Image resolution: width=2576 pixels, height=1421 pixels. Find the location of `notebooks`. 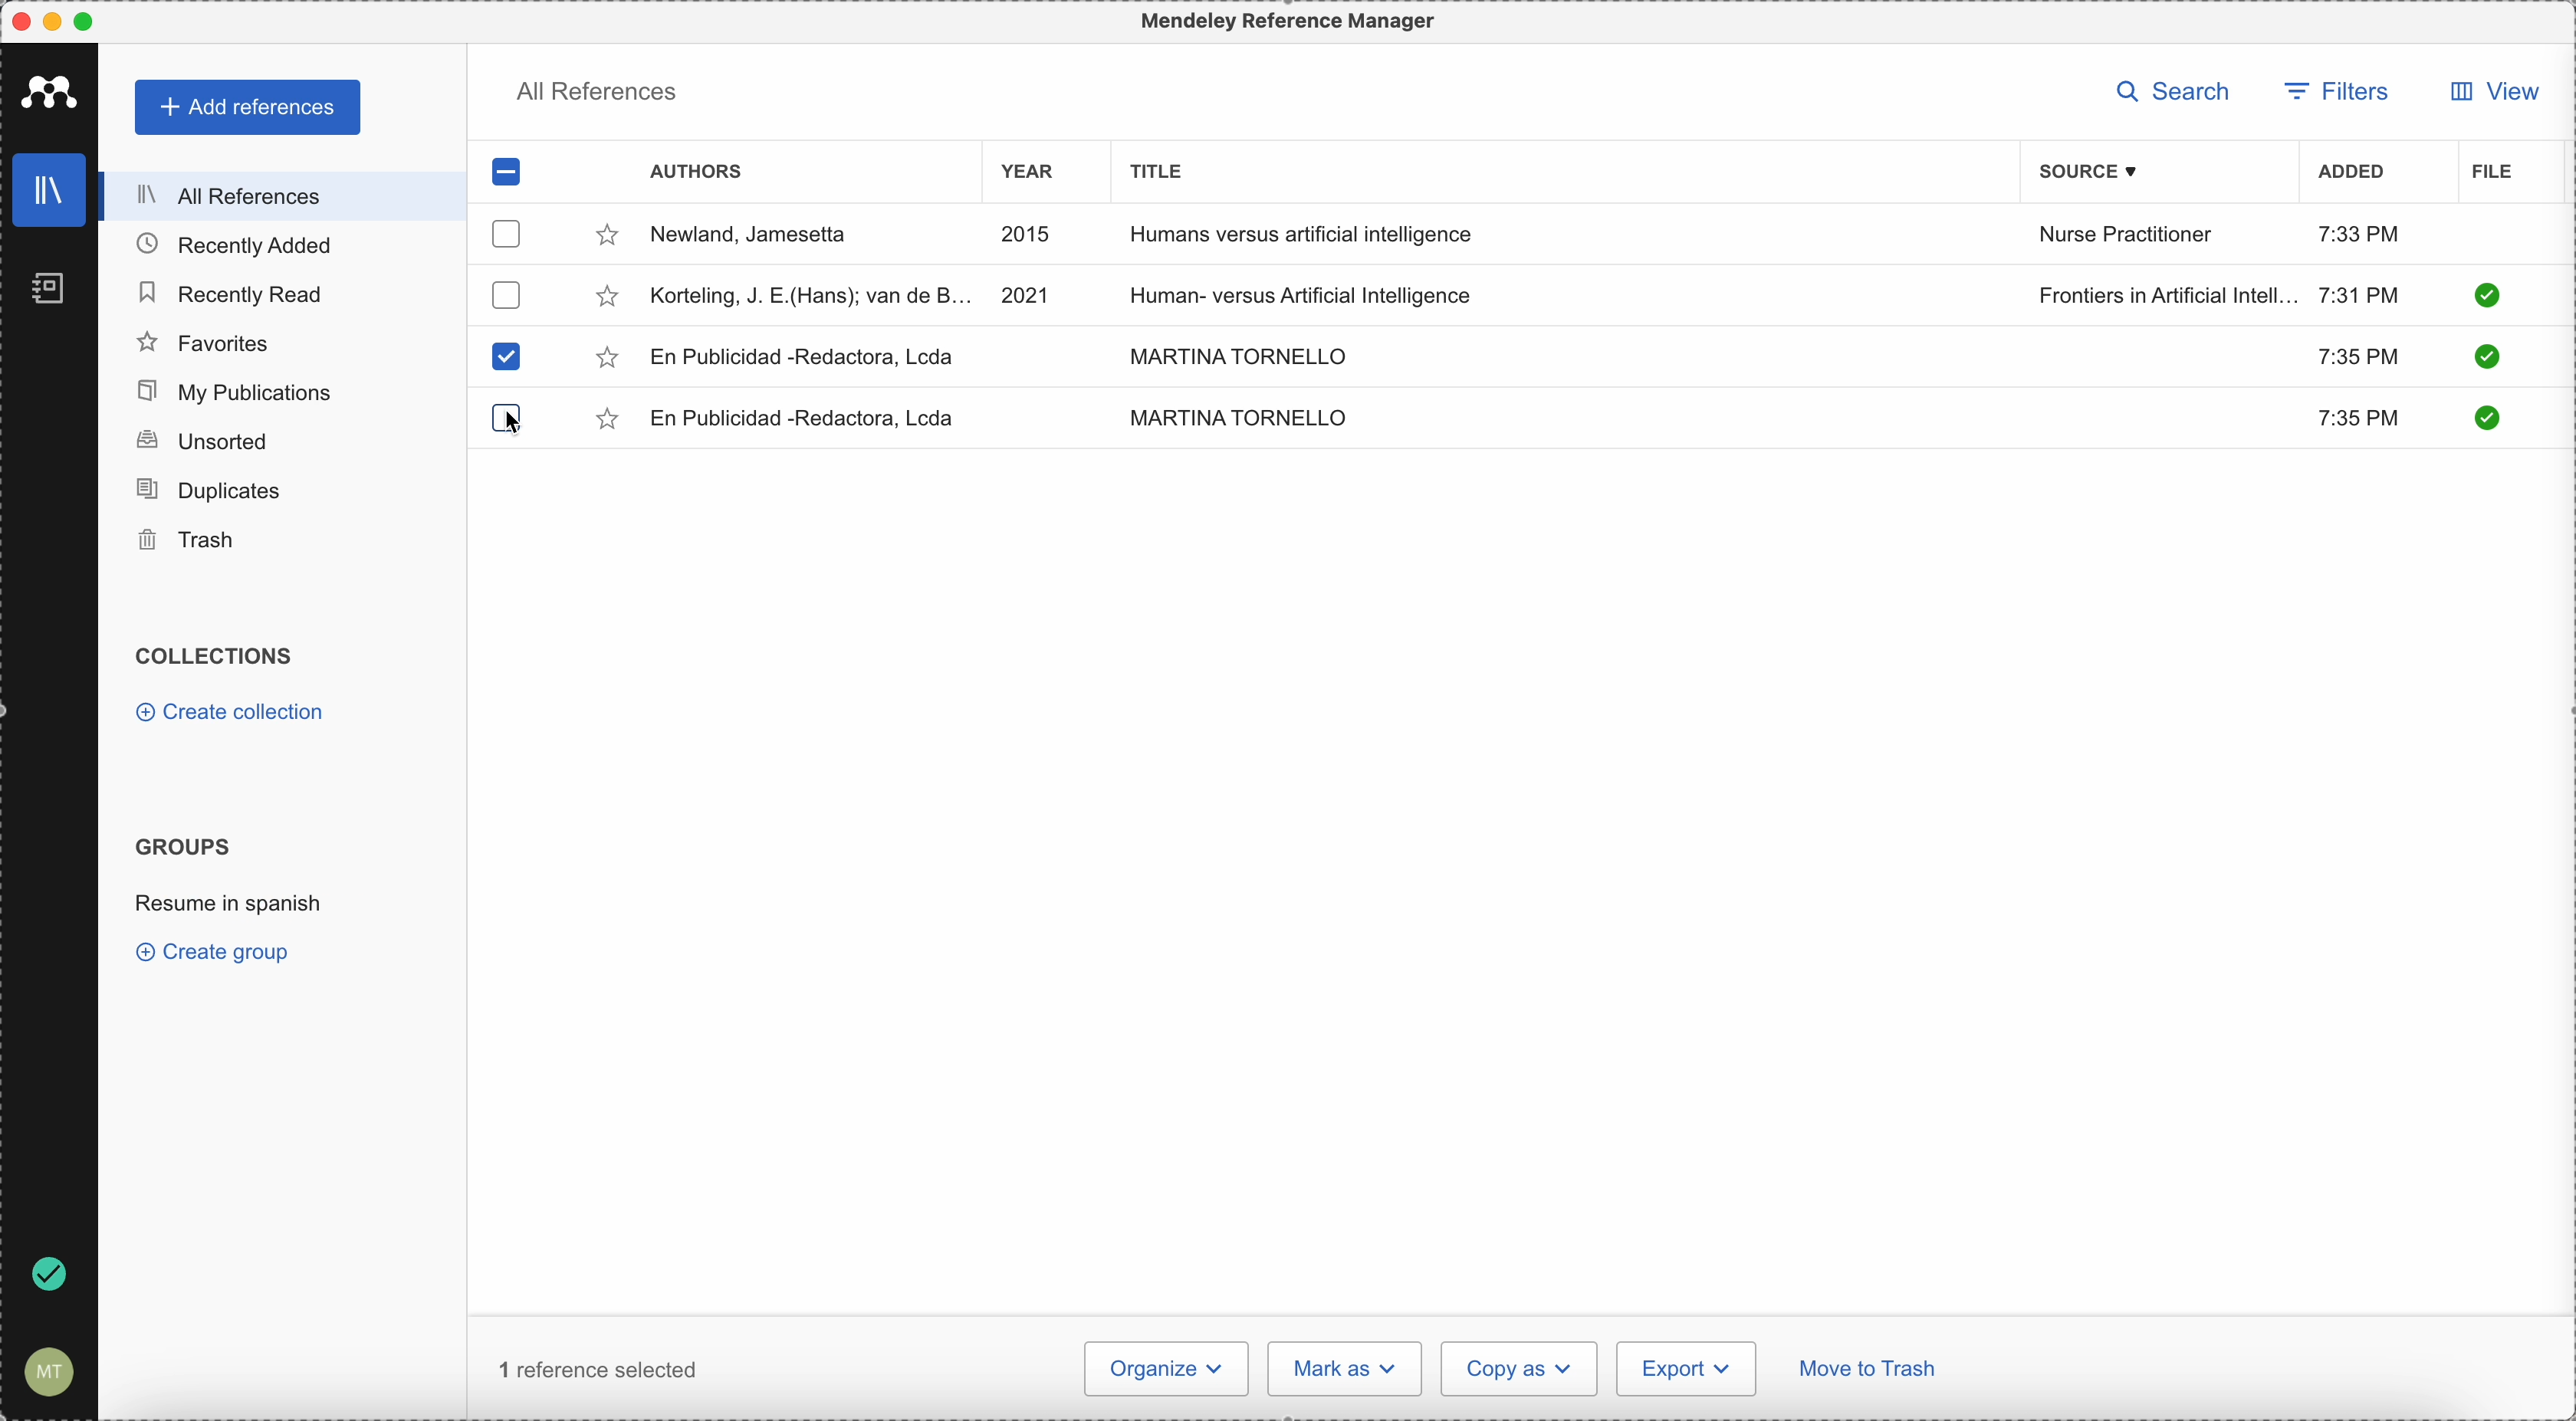

notebooks is located at coordinates (52, 294).